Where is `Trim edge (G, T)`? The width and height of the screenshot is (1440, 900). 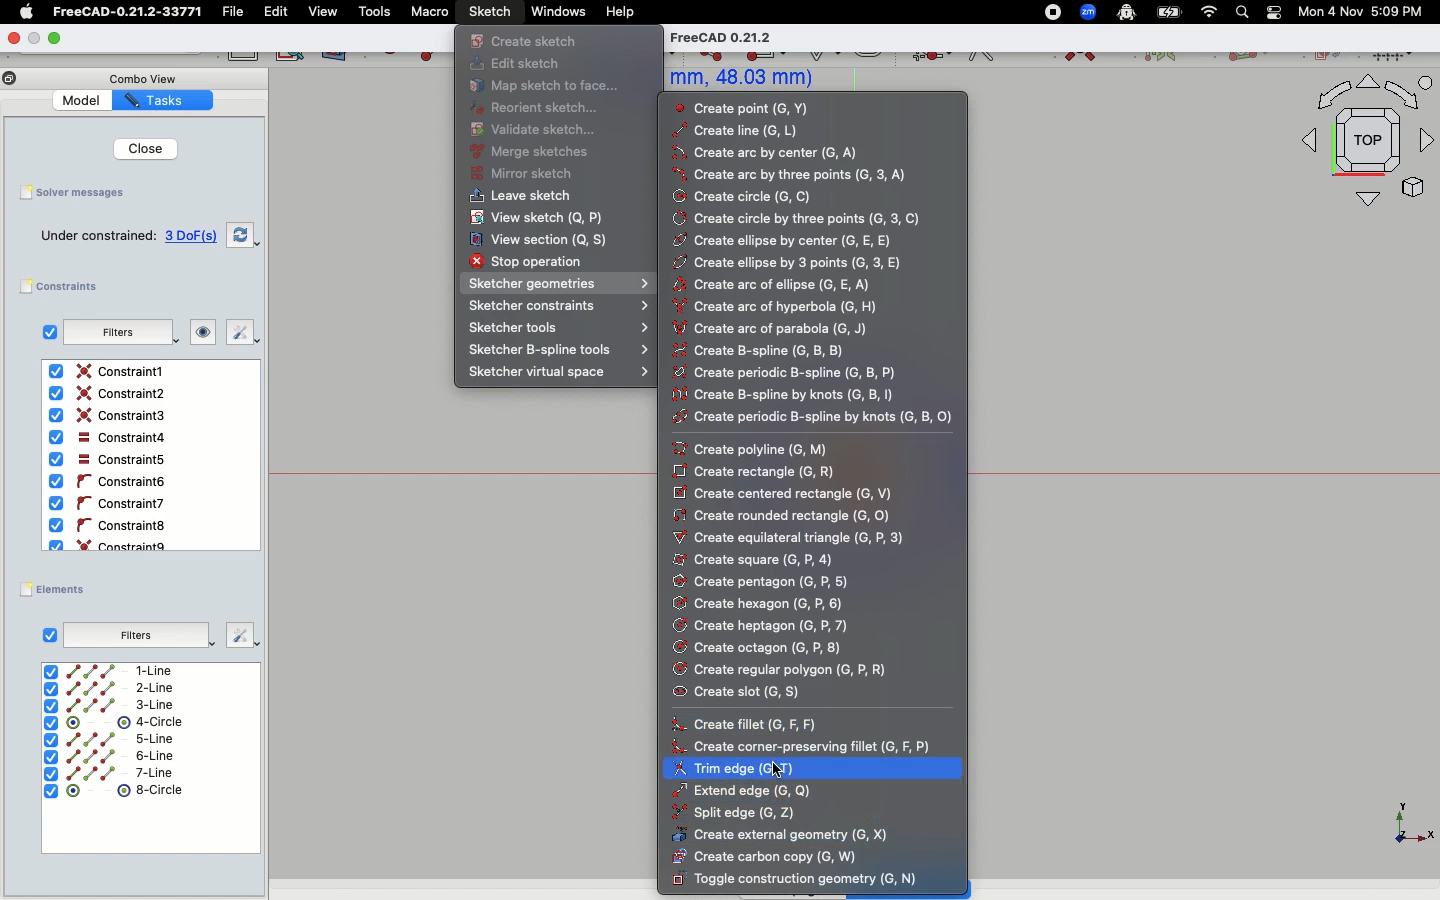
Trim edge (G, T) is located at coordinates (732, 767).